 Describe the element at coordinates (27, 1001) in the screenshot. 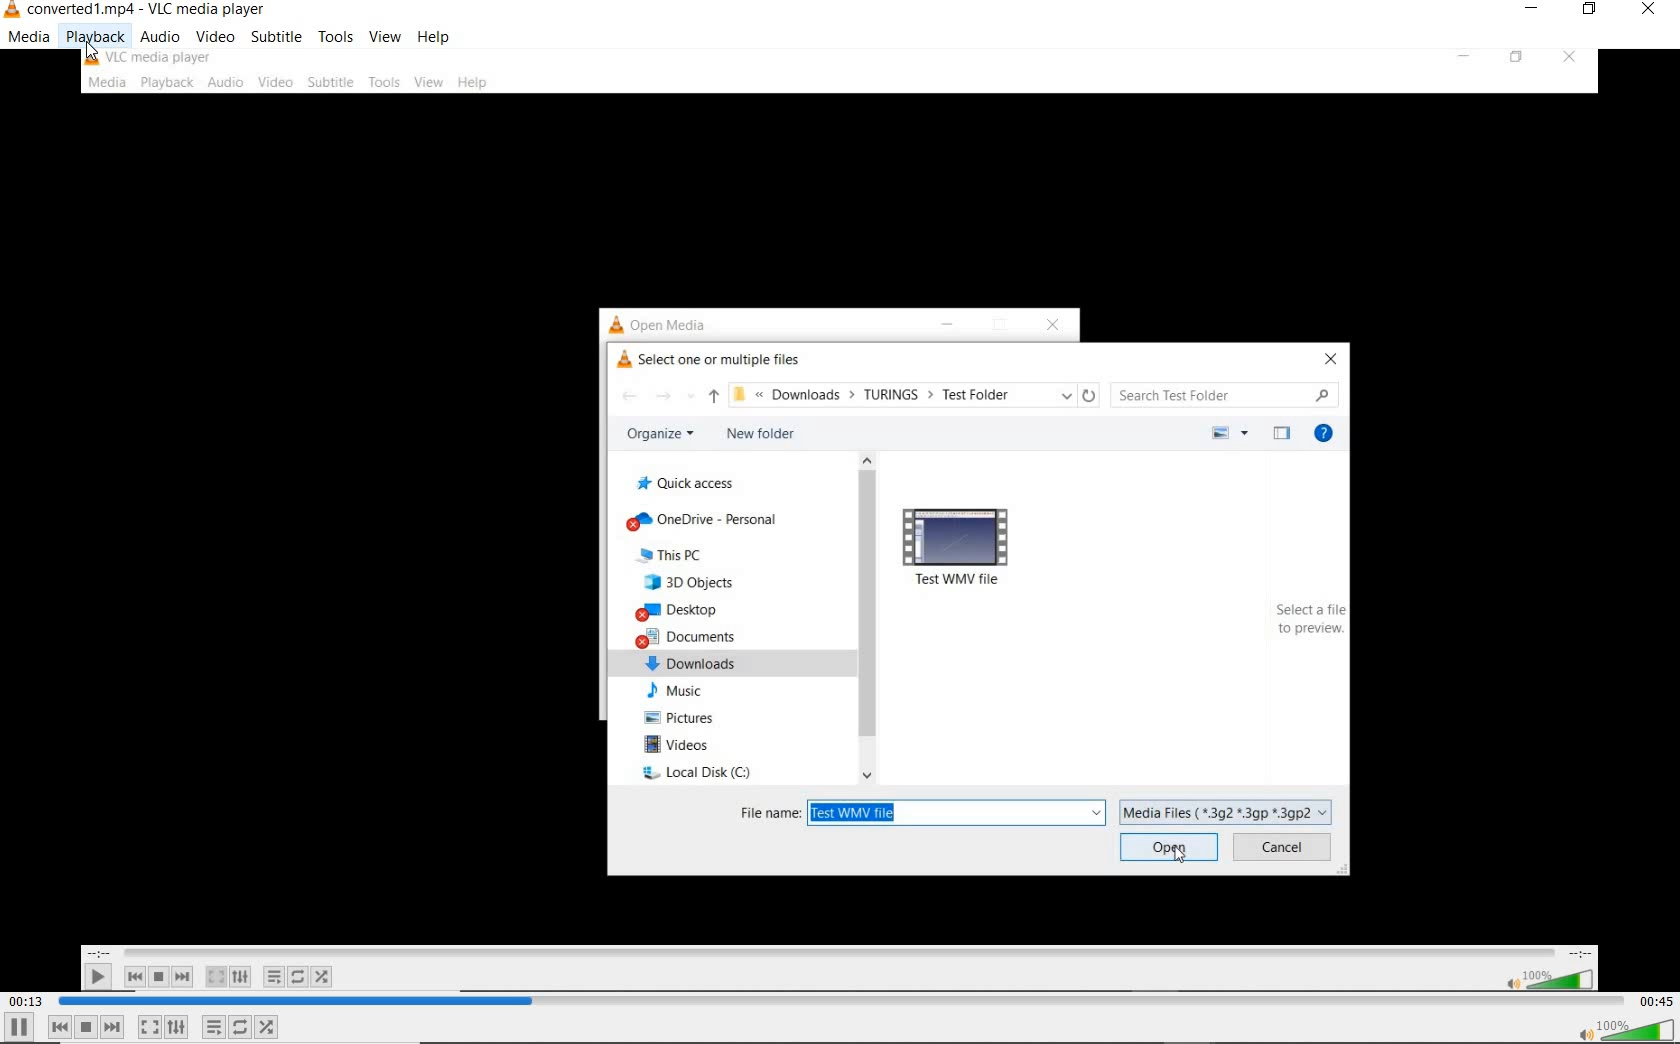

I see `elapsed time` at that location.